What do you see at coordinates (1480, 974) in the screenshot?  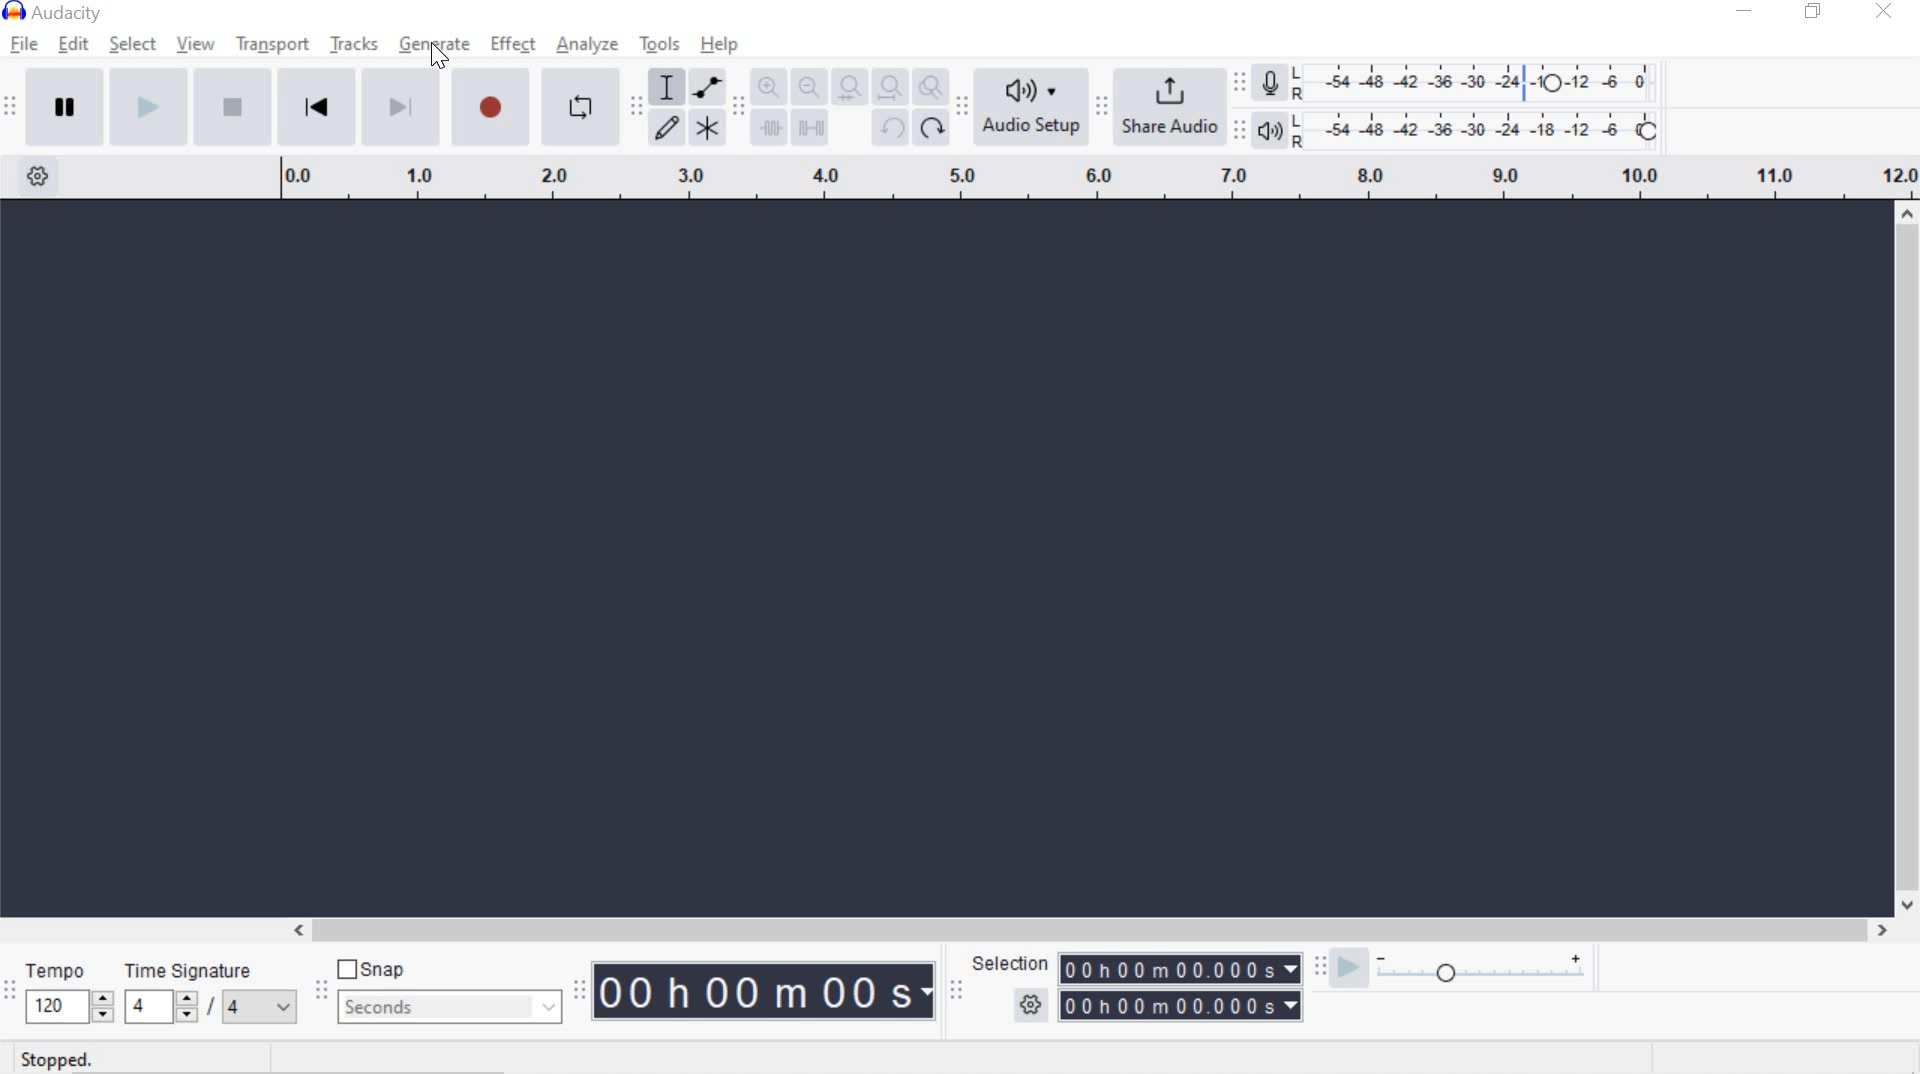 I see `Playback speed` at bounding box center [1480, 974].